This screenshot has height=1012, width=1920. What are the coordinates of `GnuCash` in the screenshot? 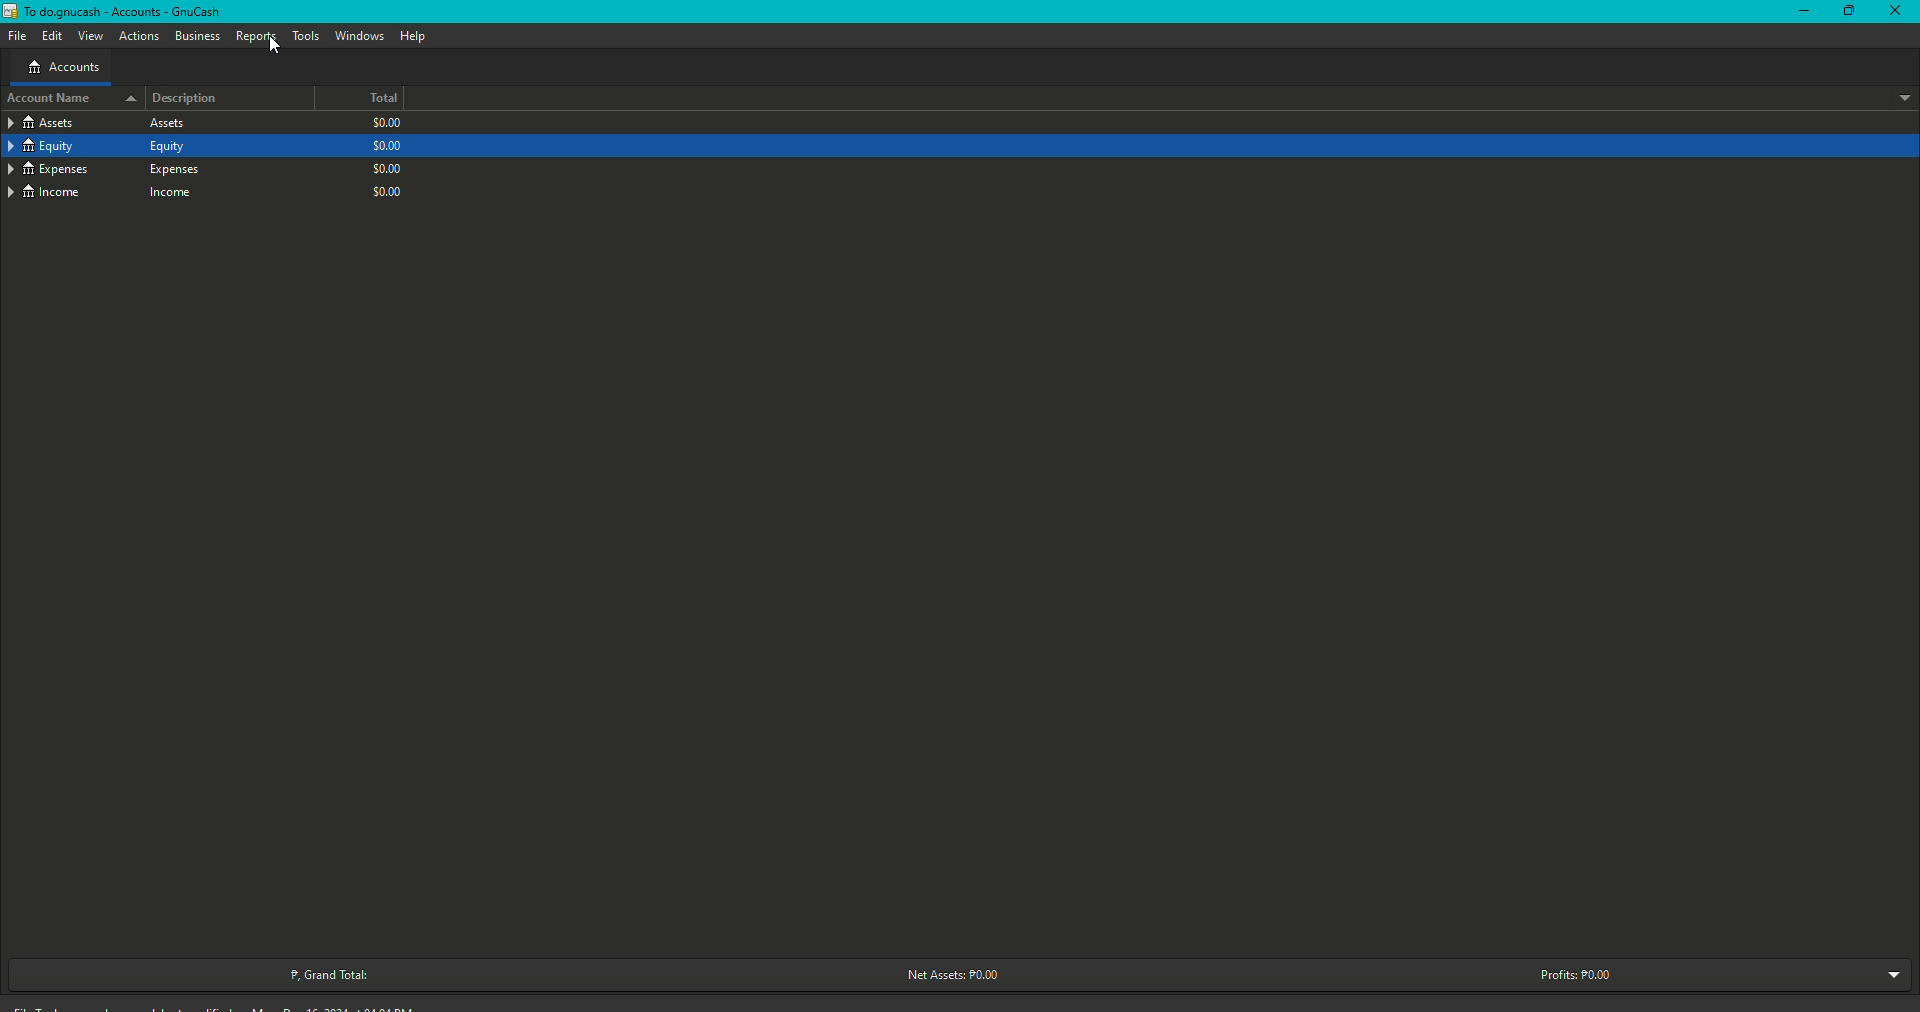 It's located at (116, 13).